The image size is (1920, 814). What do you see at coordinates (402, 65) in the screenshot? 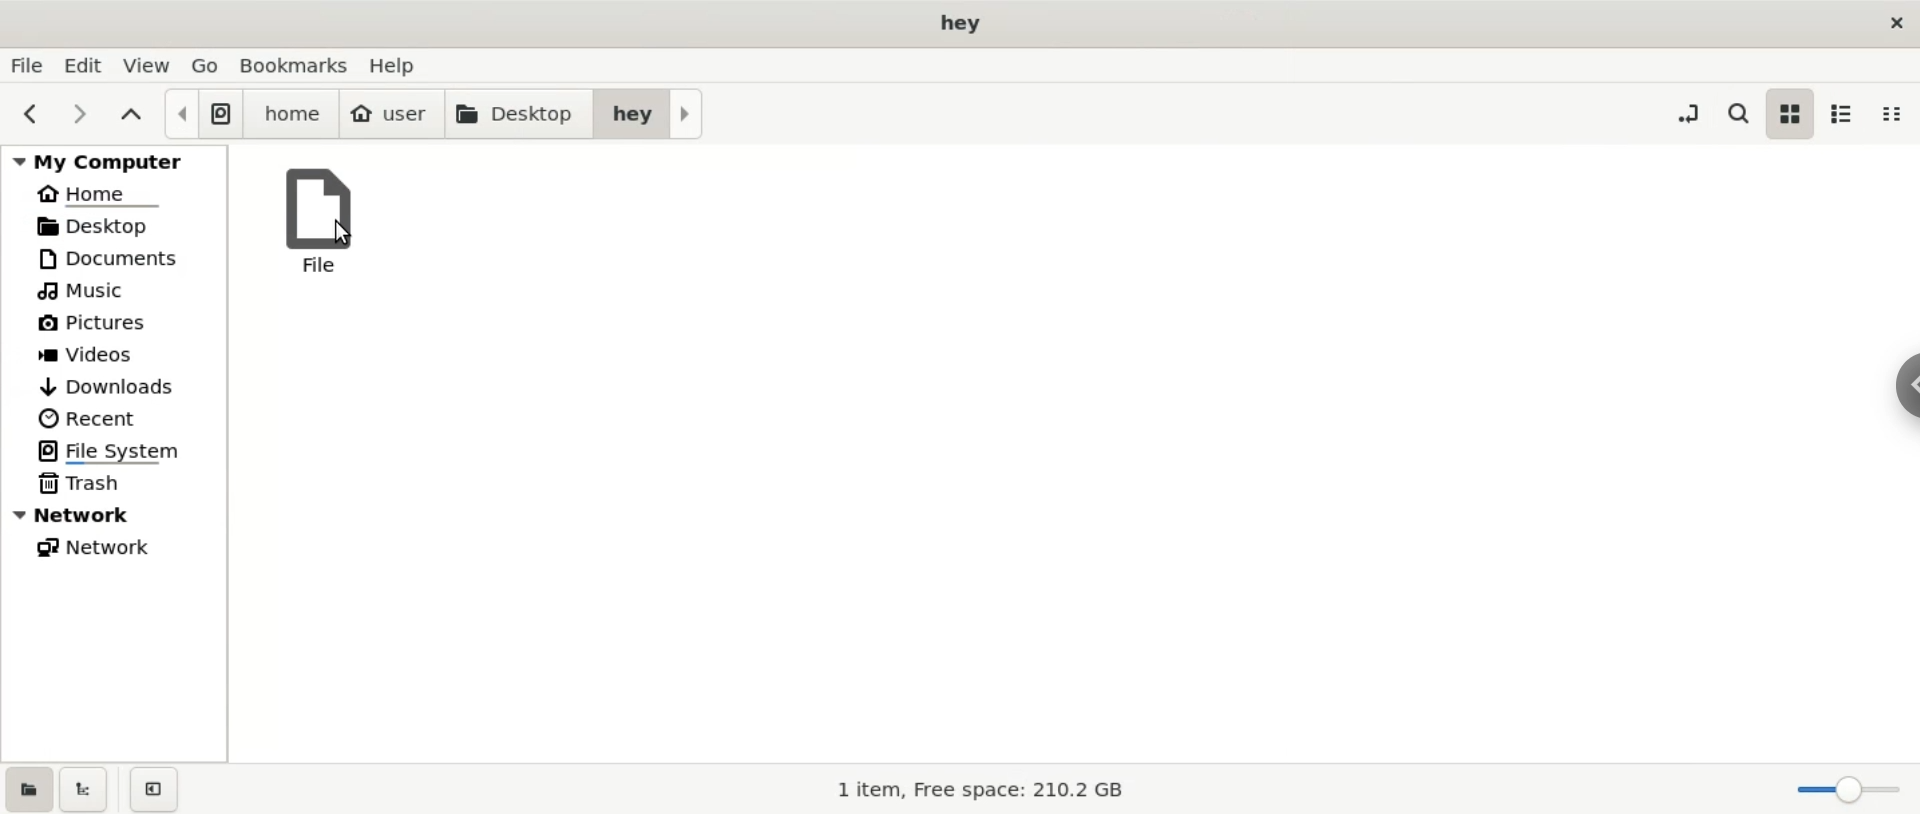
I see `help` at bounding box center [402, 65].